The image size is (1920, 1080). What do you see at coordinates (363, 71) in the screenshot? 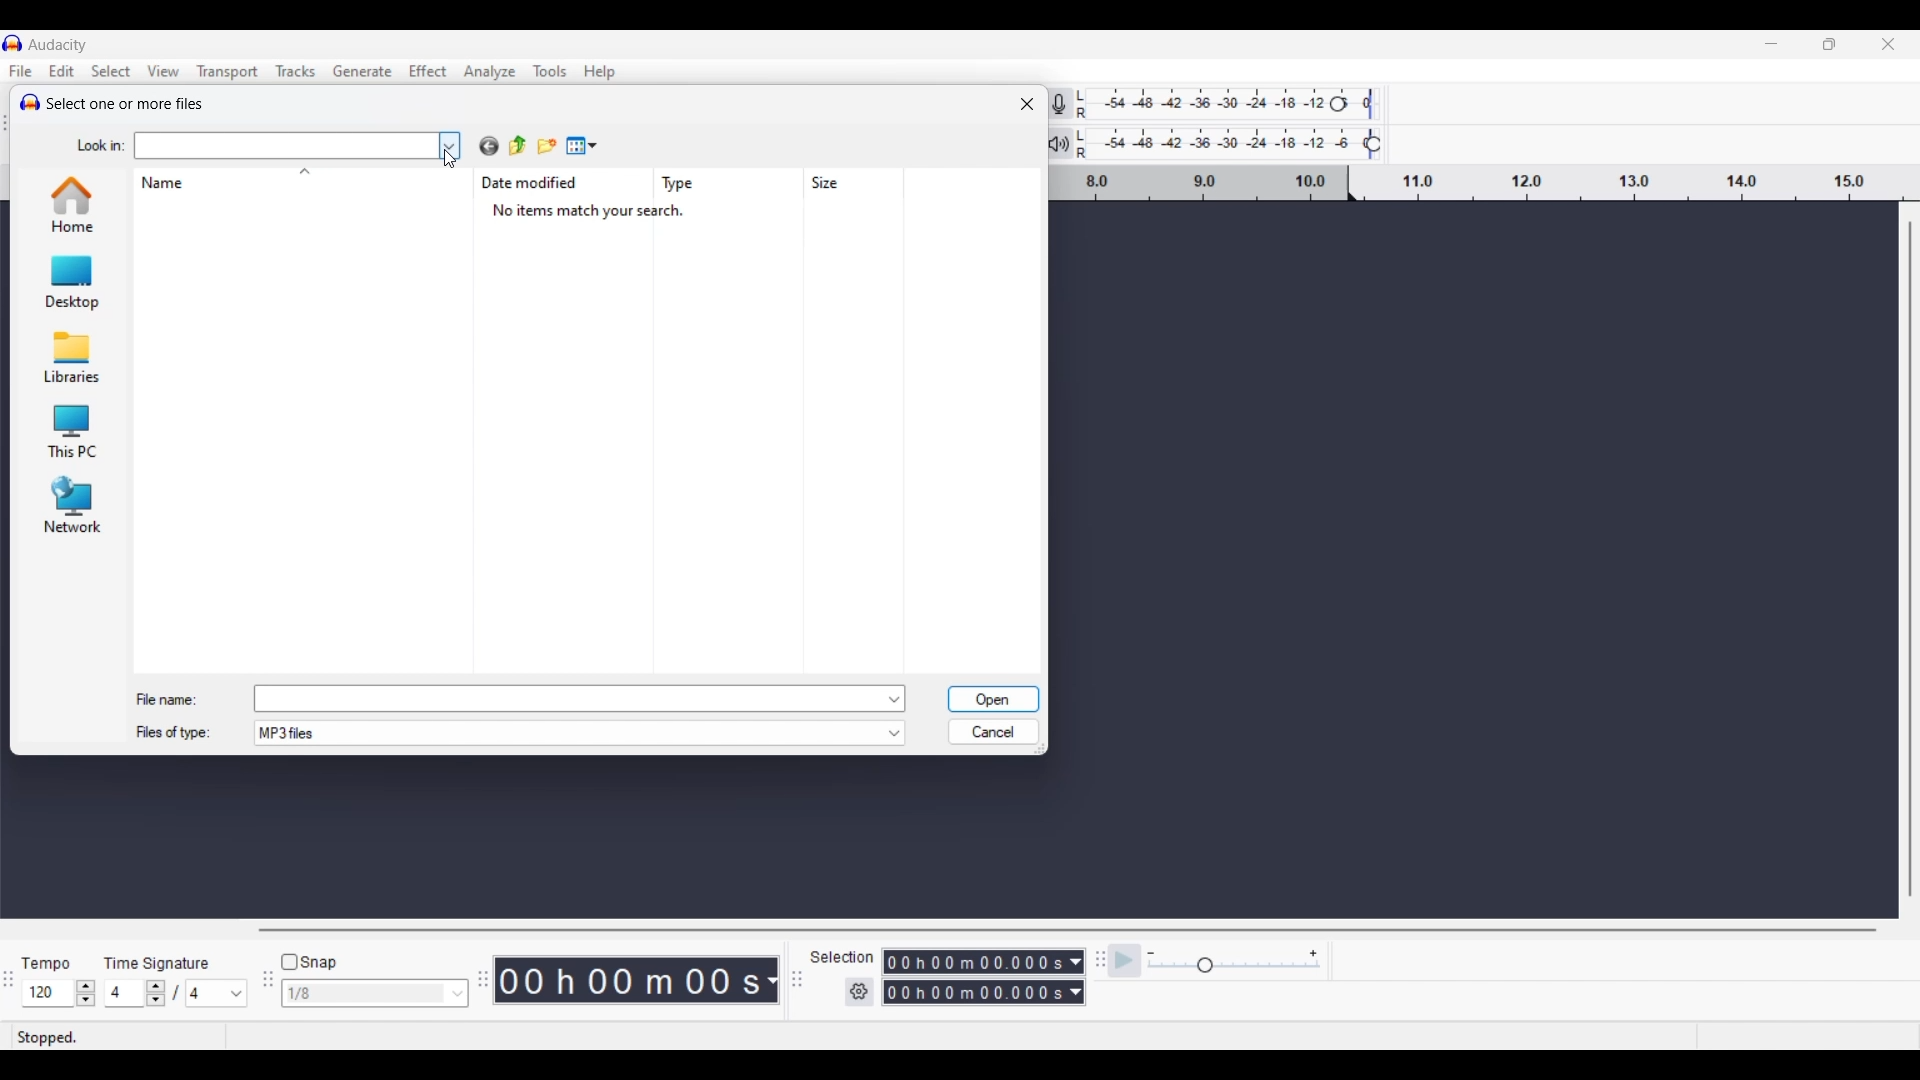
I see `Generate menu` at bounding box center [363, 71].